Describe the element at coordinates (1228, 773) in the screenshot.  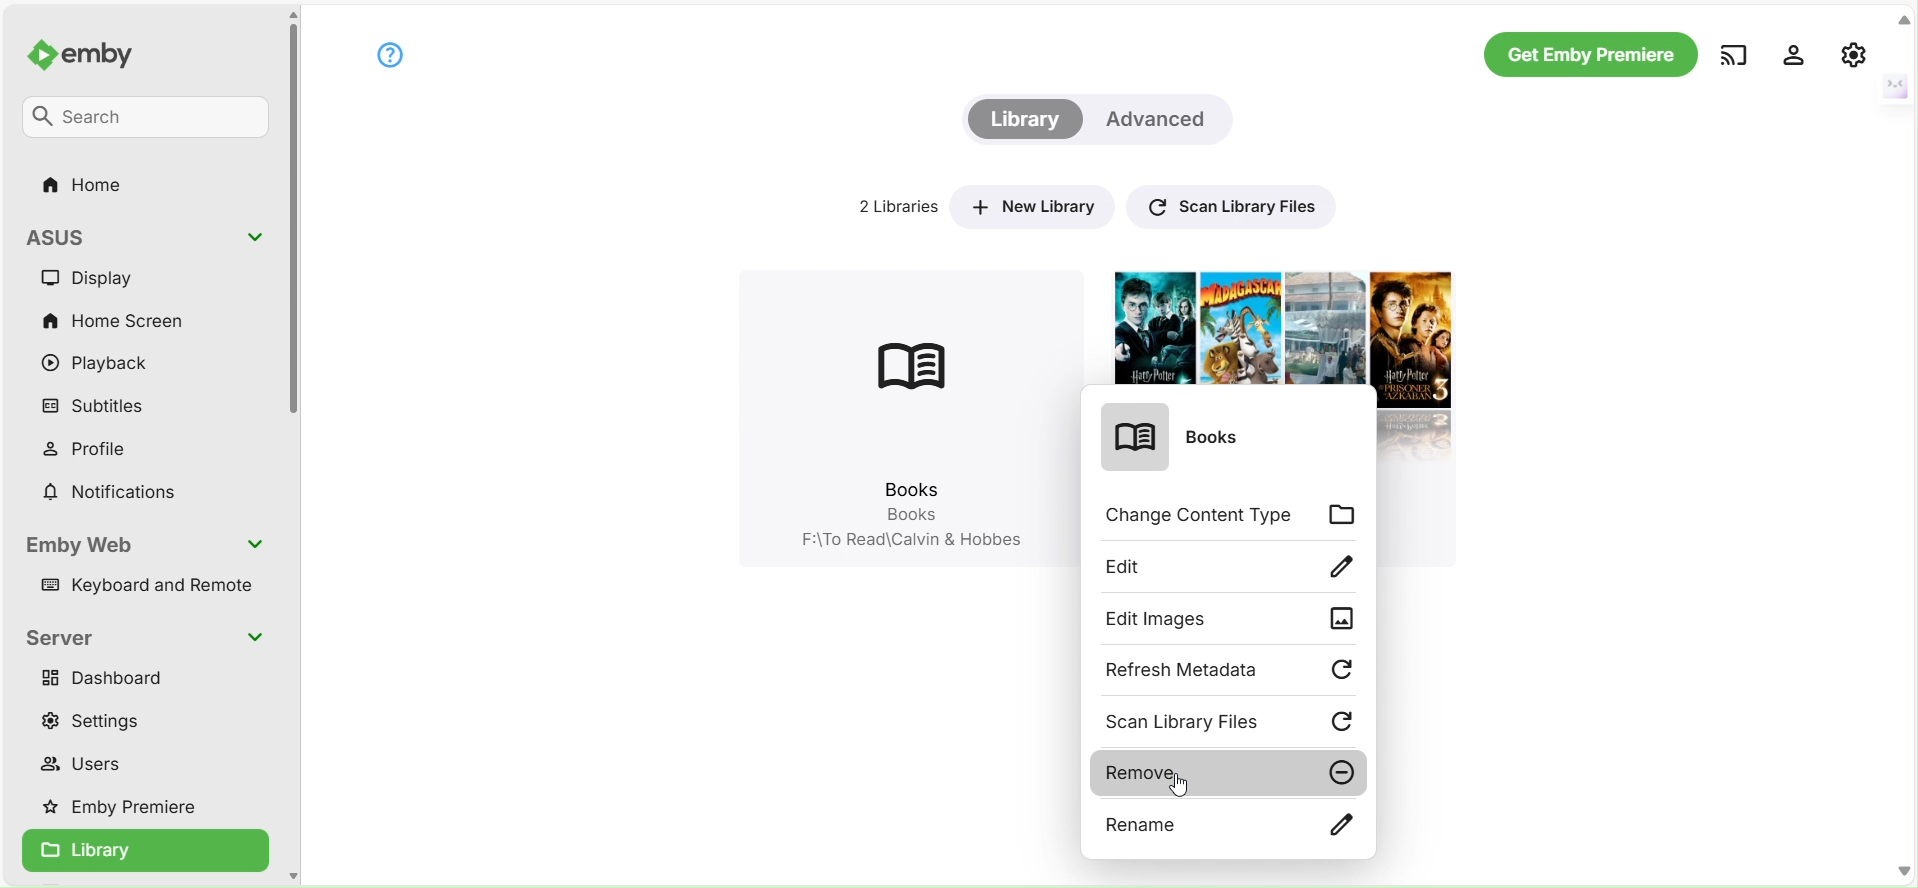
I see `Remove` at that location.